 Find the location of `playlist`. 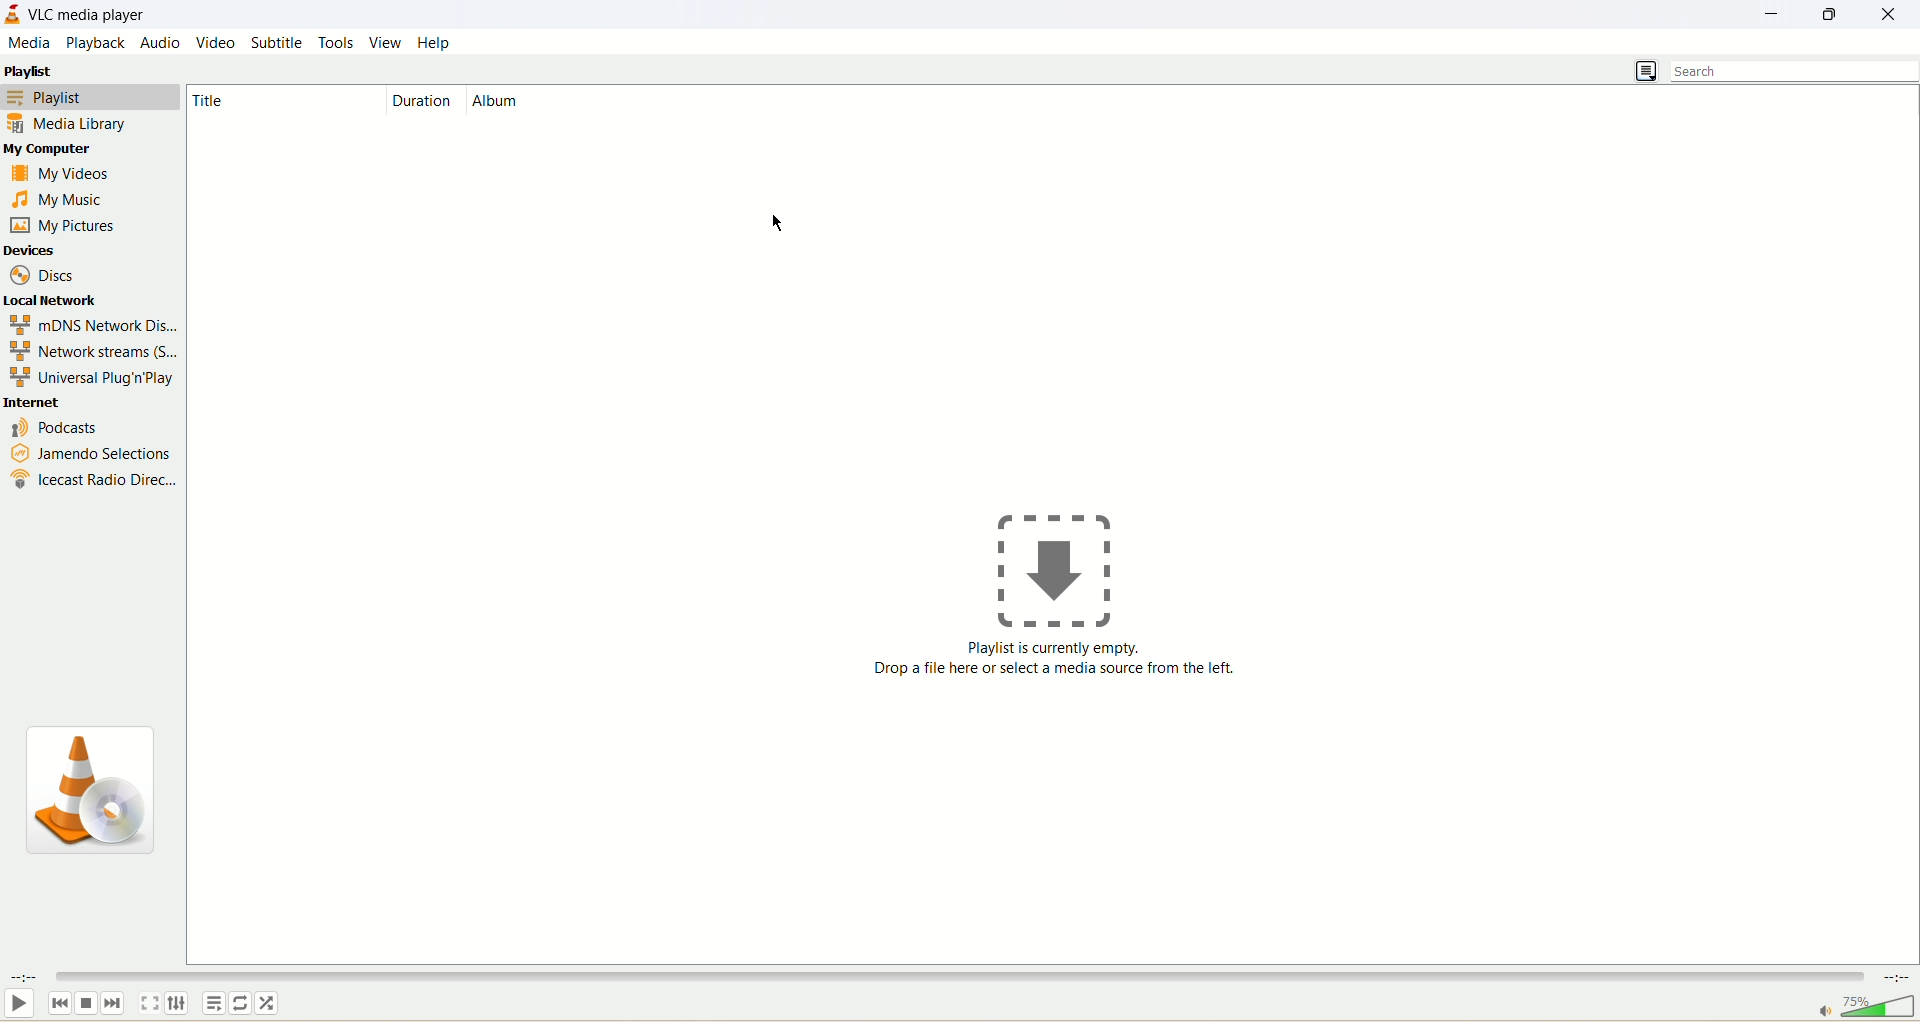

playlist is located at coordinates (30, 71).